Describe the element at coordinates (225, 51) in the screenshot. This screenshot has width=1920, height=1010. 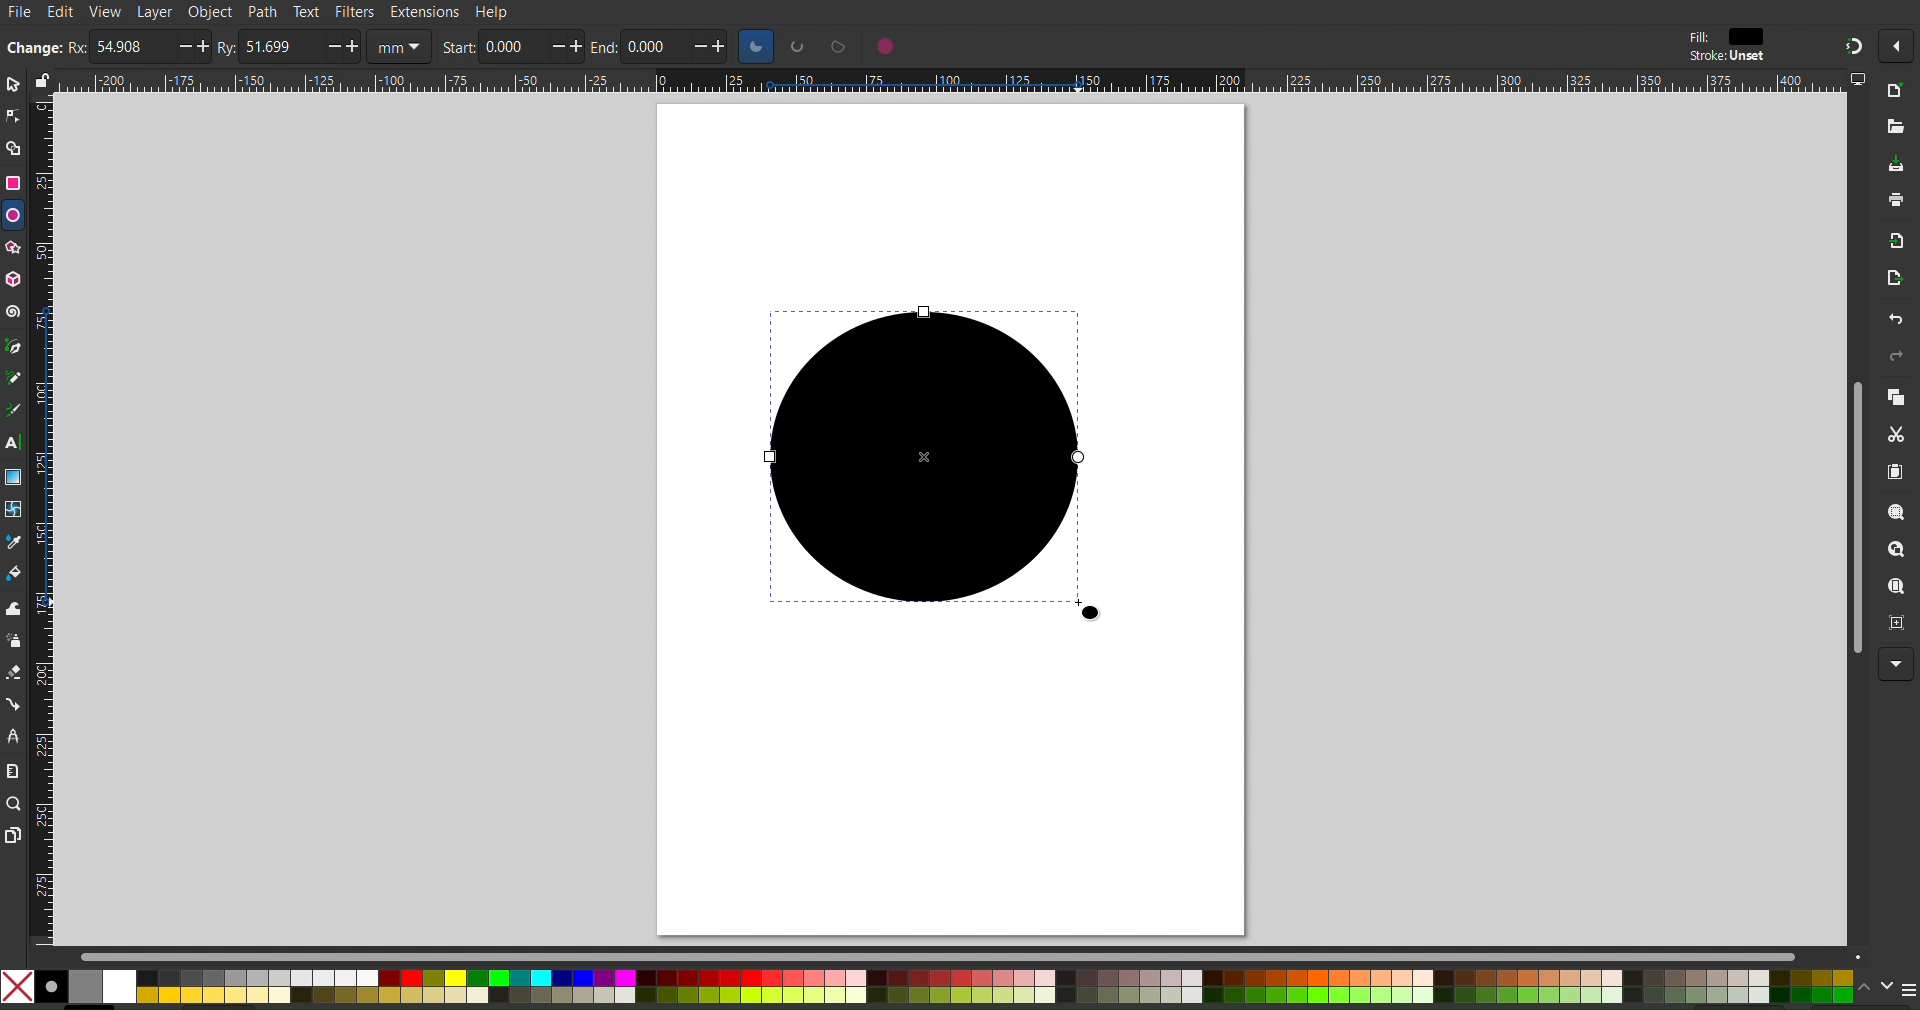
I see `ry` at that location.